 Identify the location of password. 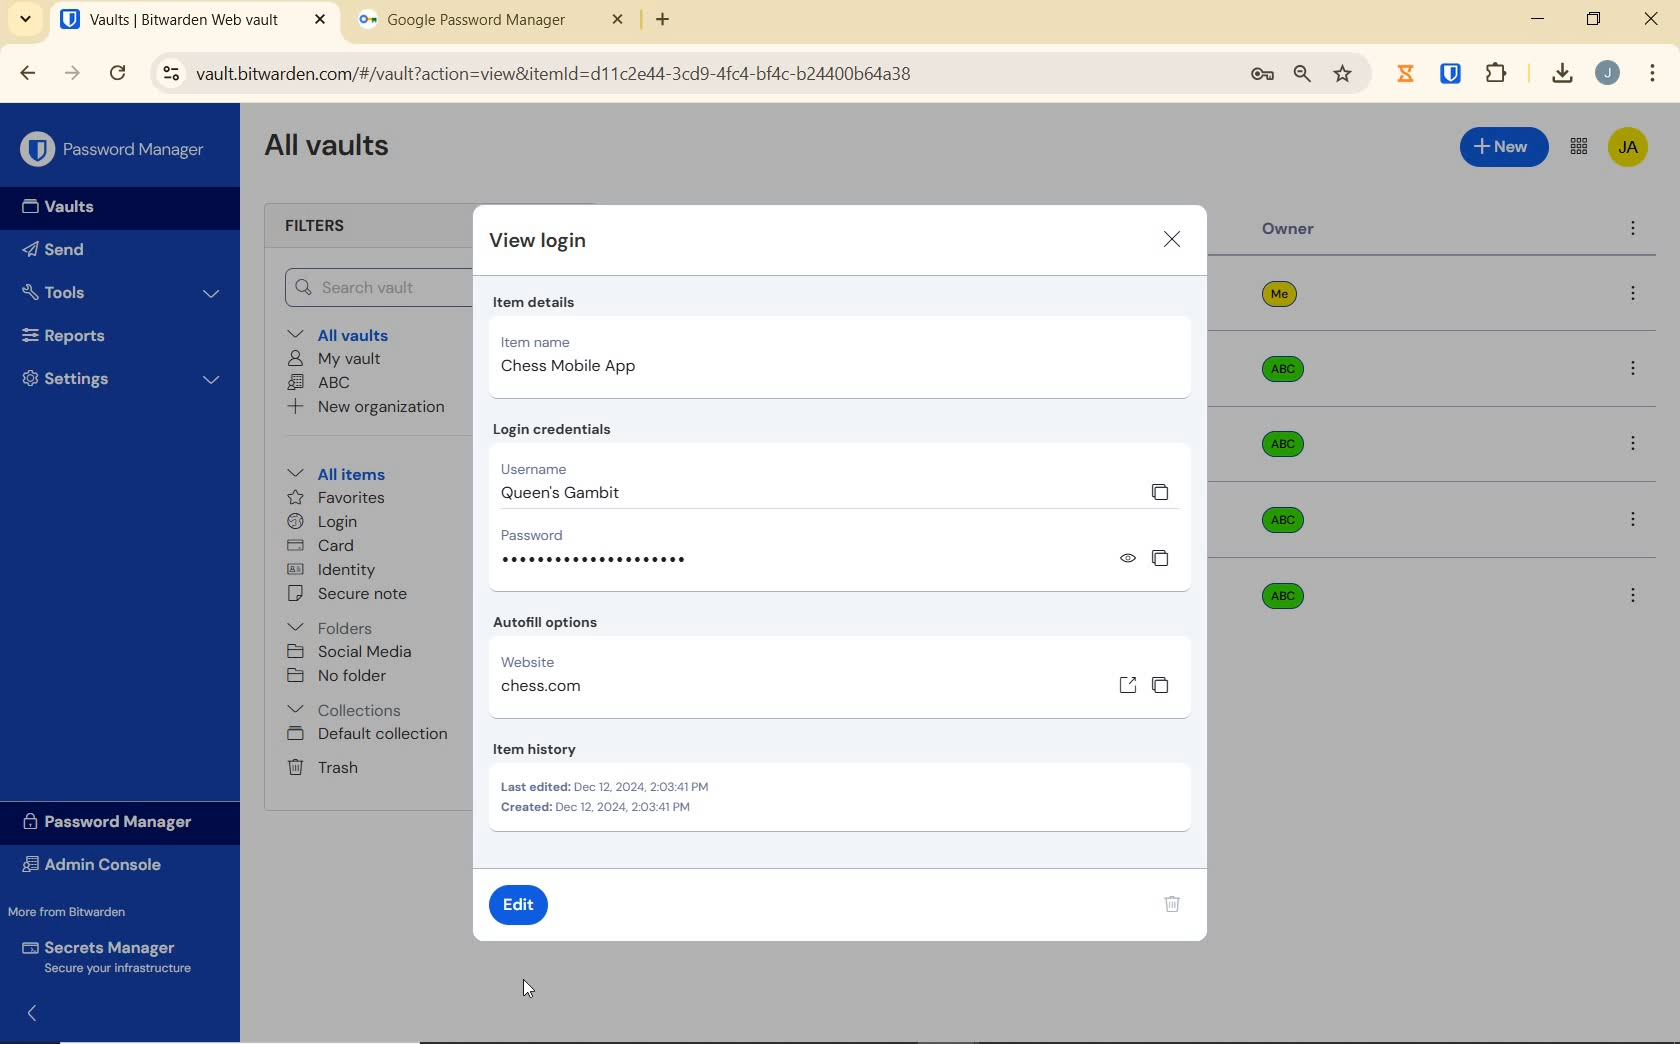
(554, 533).